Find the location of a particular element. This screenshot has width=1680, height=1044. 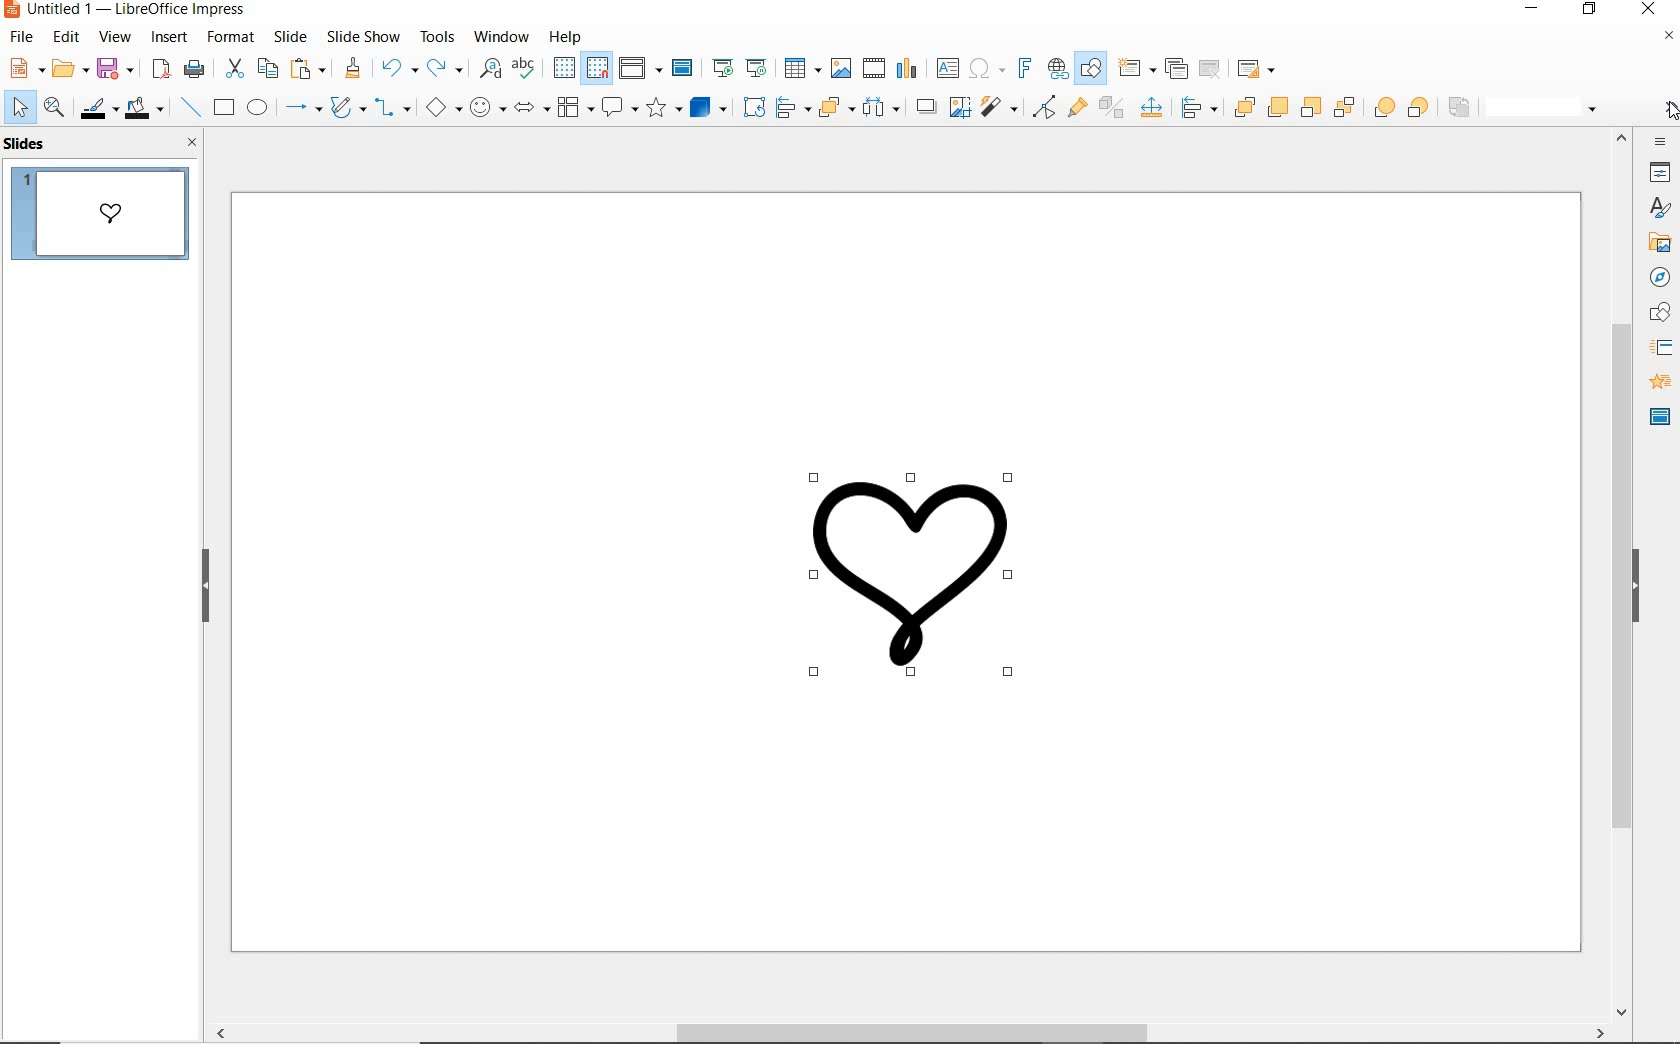

 is located at coordinates (1660, 244).